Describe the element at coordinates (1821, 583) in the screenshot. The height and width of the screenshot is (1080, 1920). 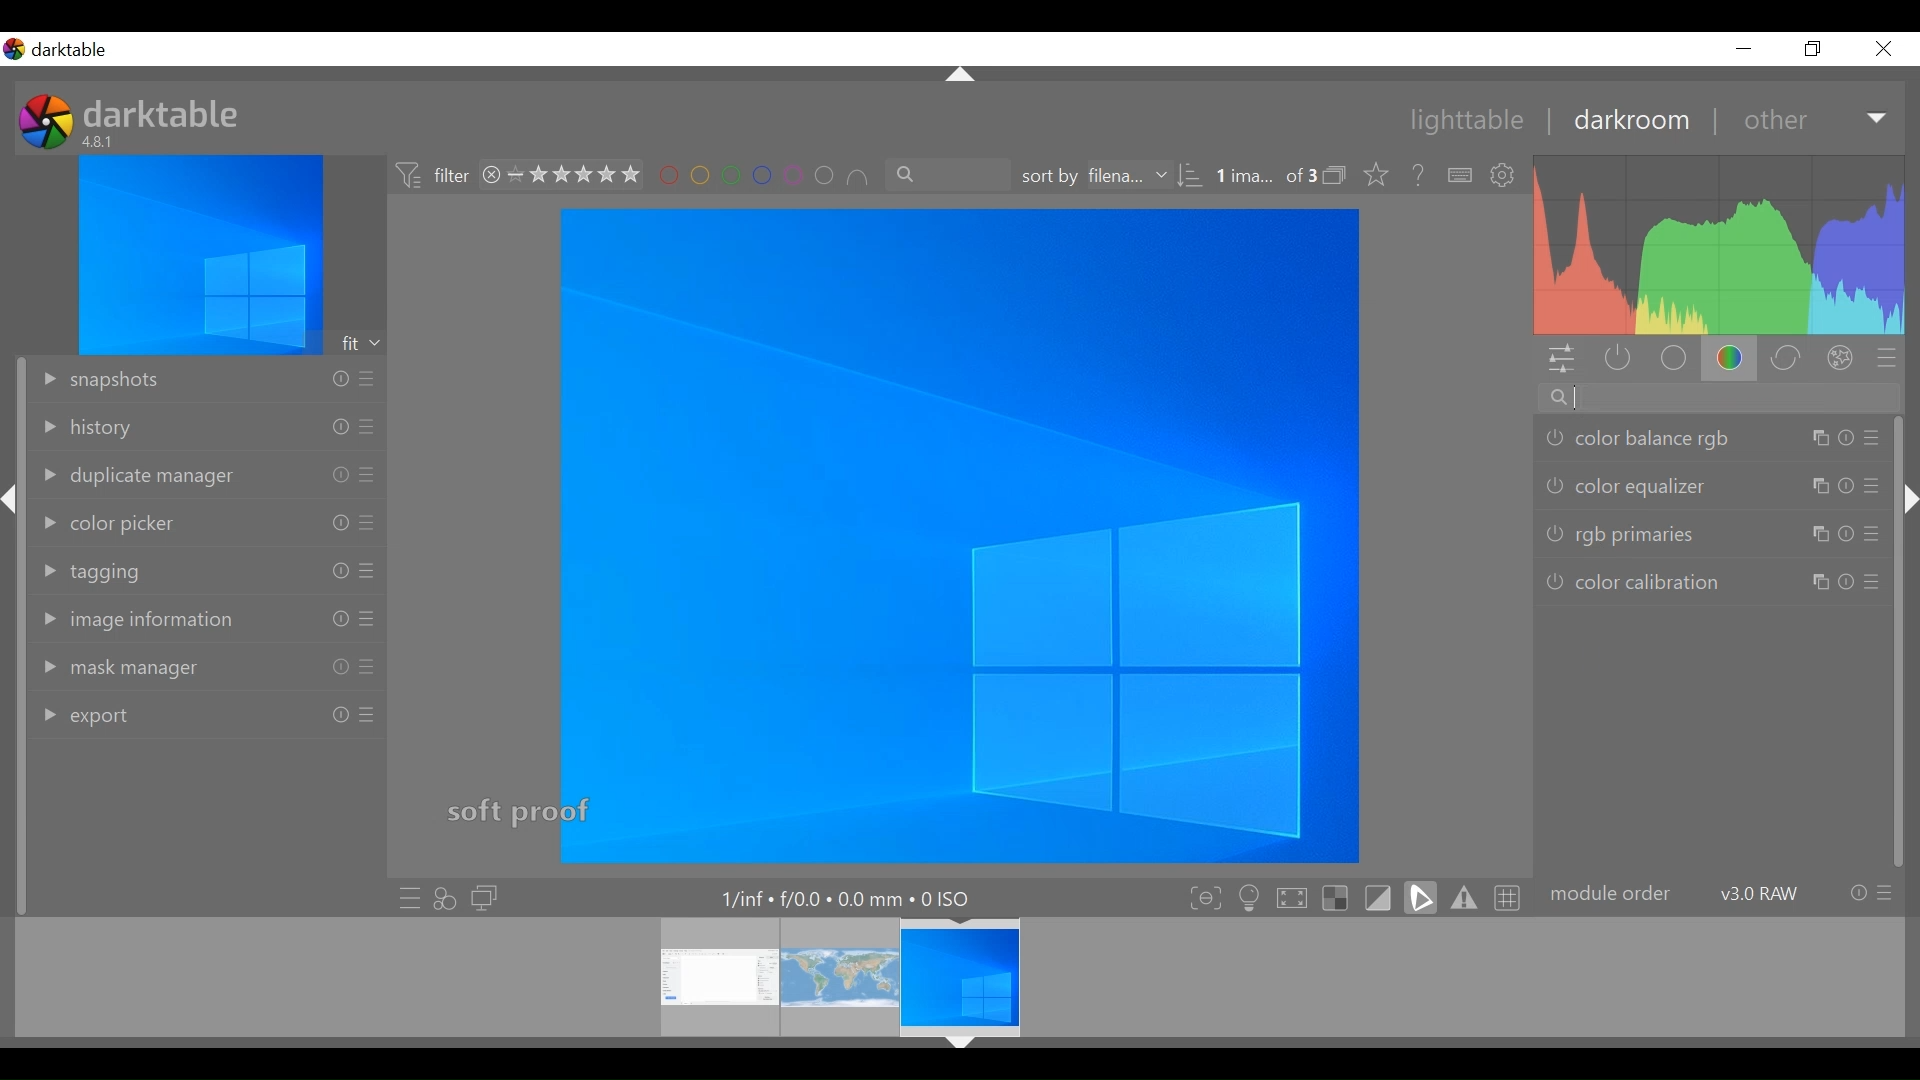
I see `` at that location.